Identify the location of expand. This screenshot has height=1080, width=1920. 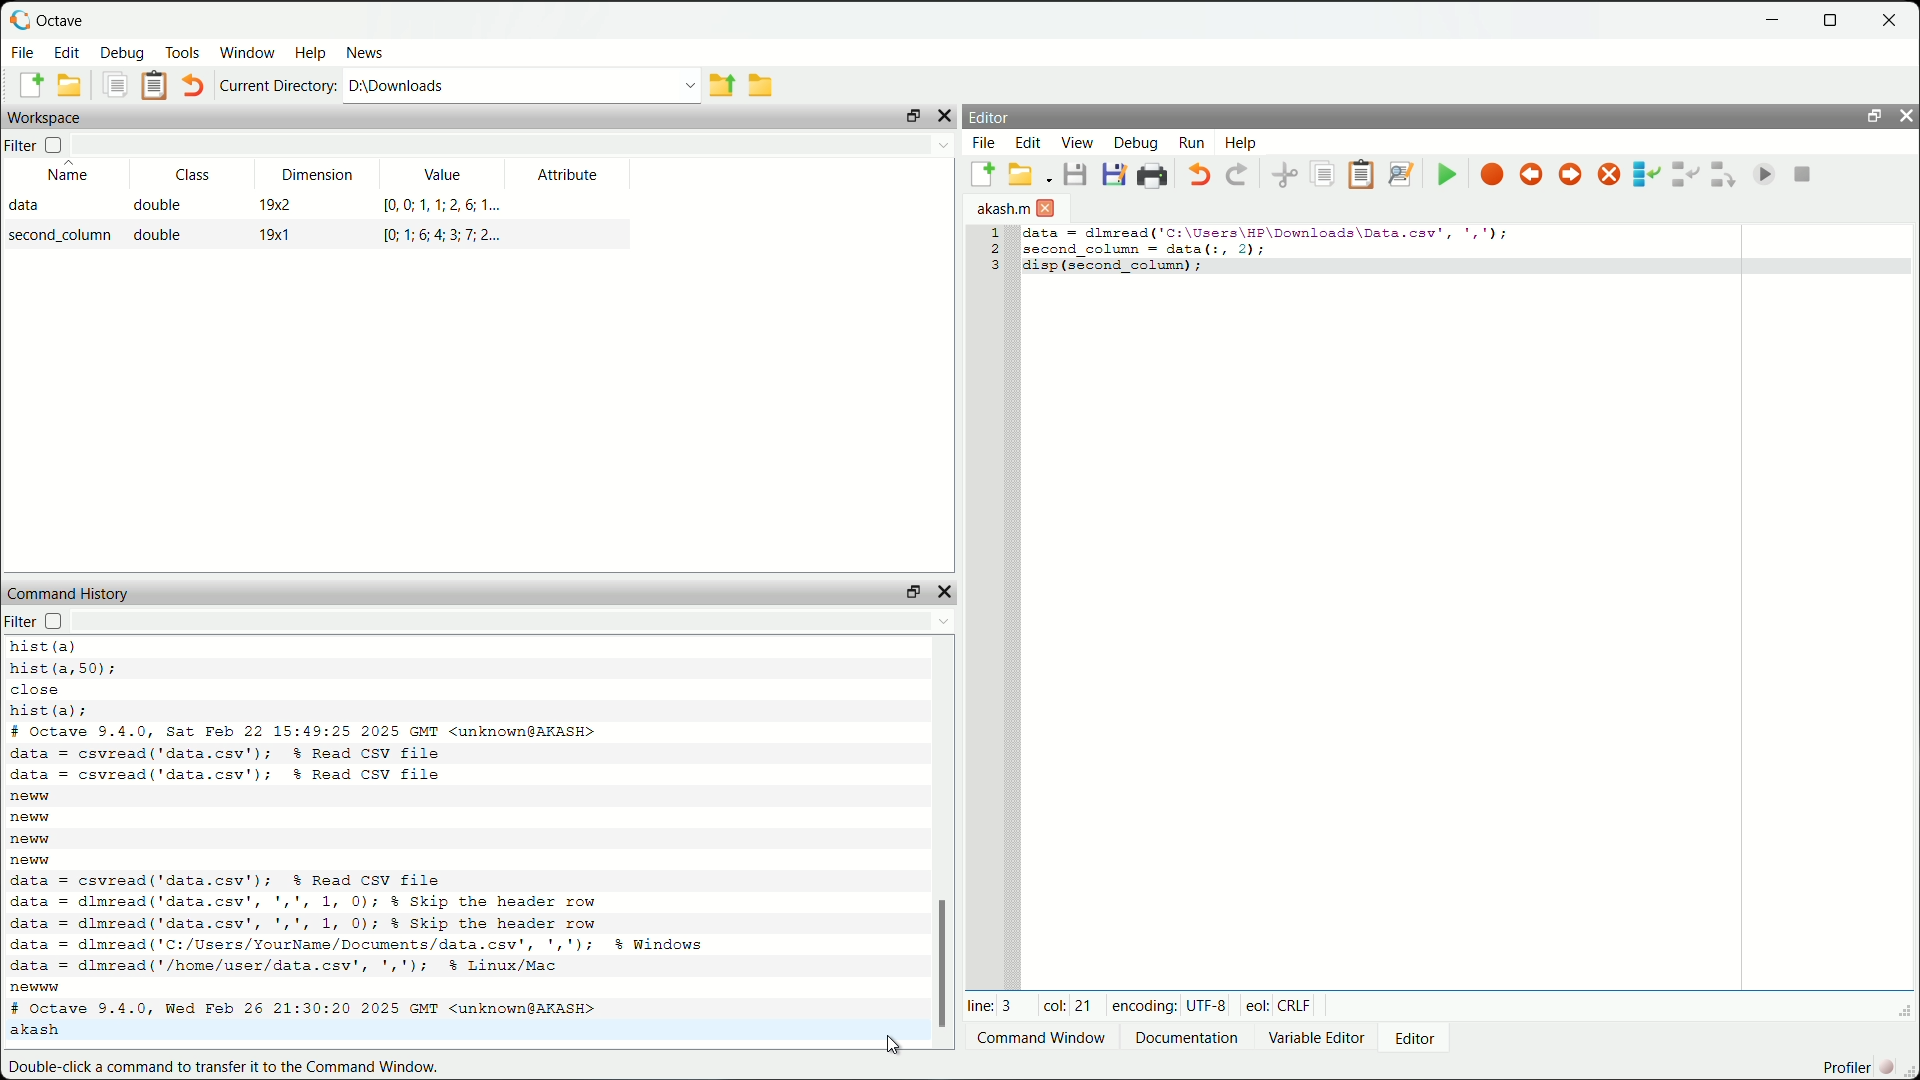
(1901, 1011).